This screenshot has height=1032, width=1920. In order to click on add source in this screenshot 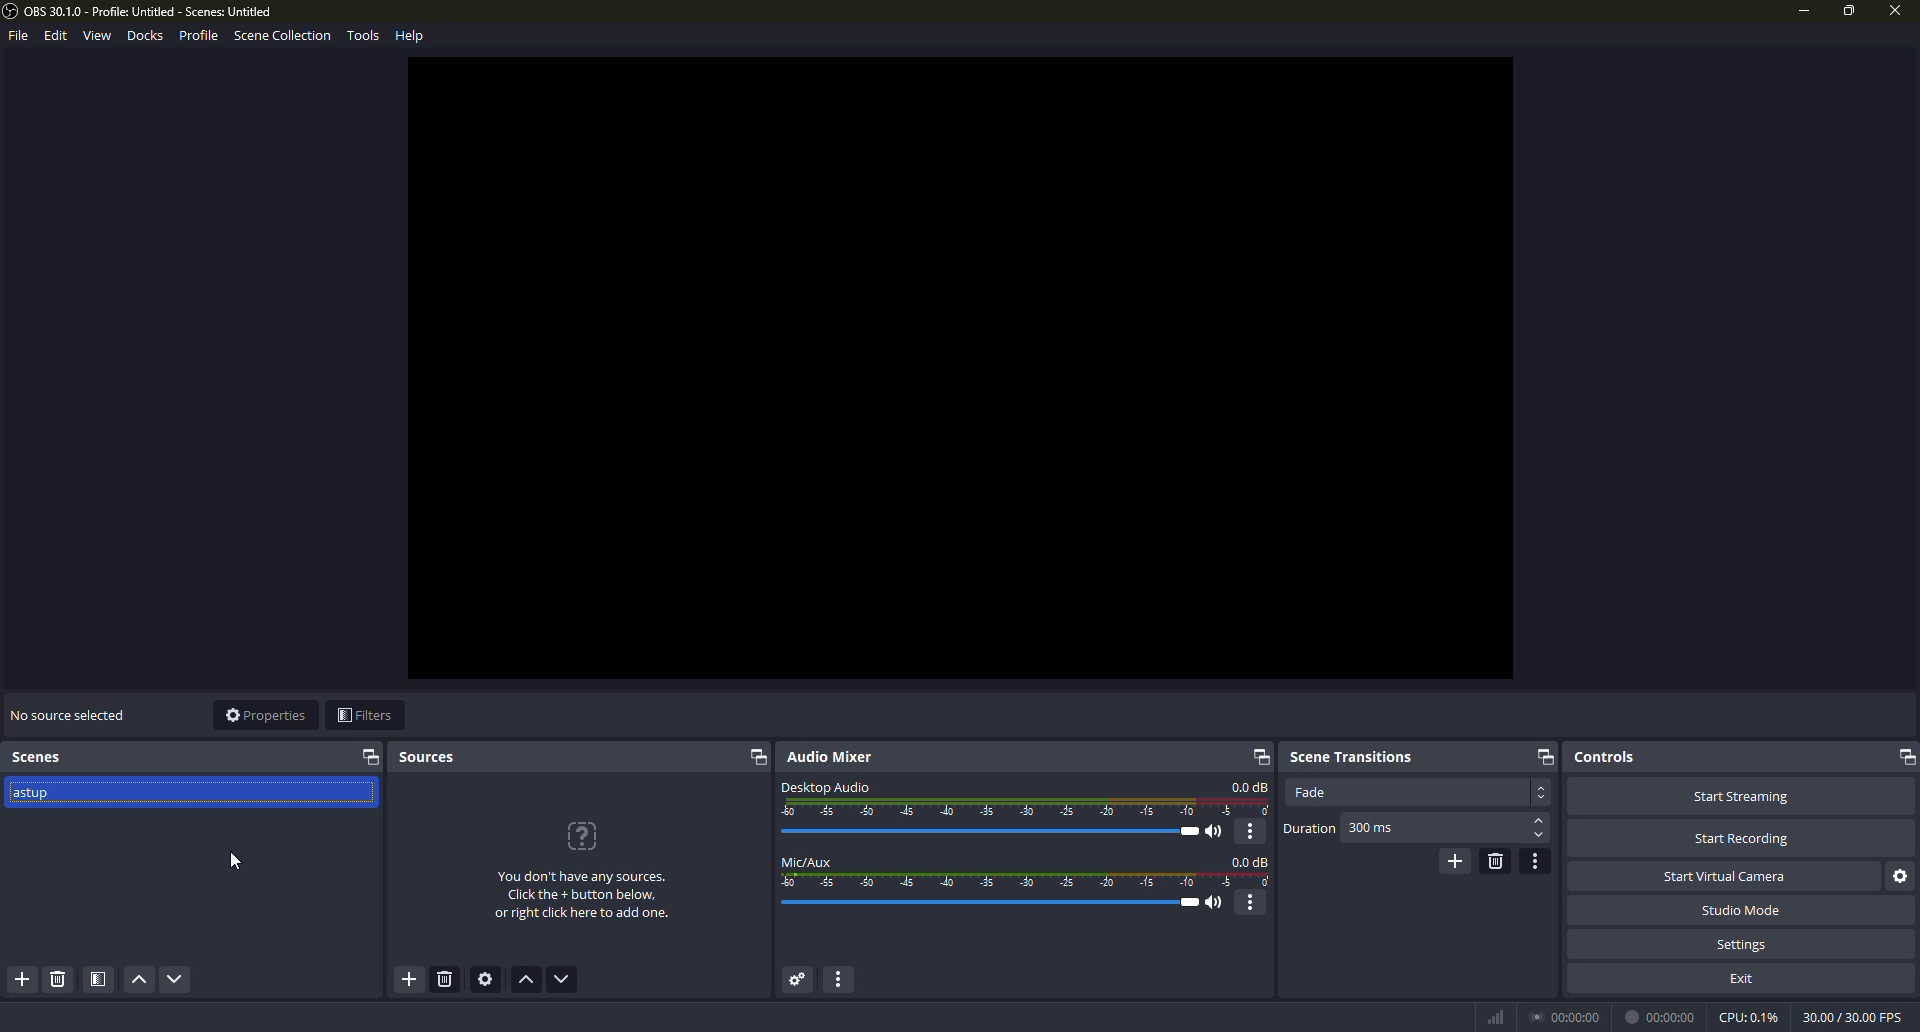, I will do `click(408, 980)`.